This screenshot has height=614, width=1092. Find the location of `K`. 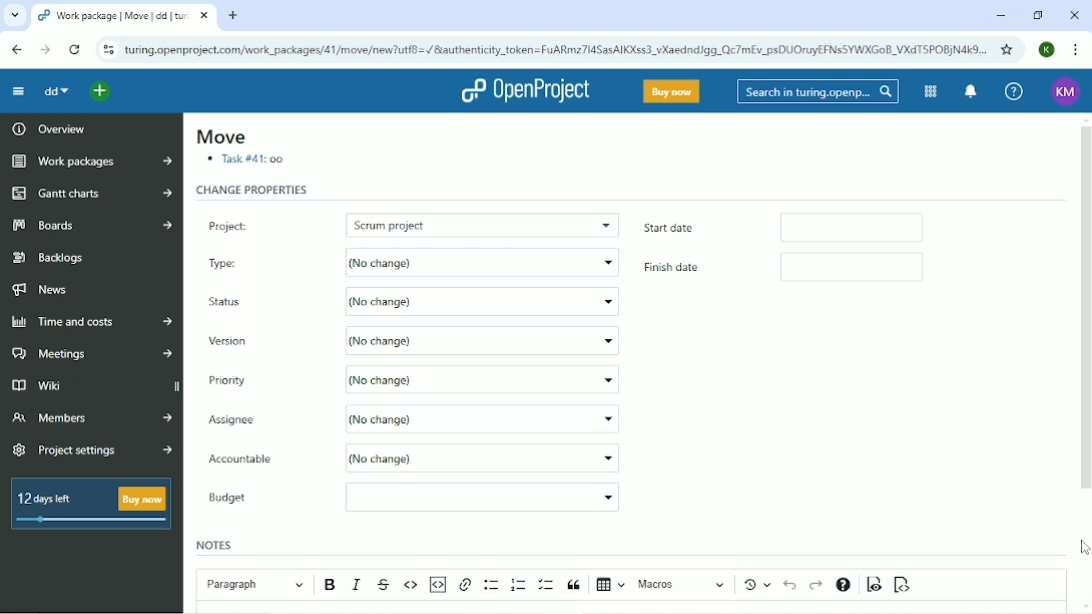

K is located at coordinates (1048, 49).